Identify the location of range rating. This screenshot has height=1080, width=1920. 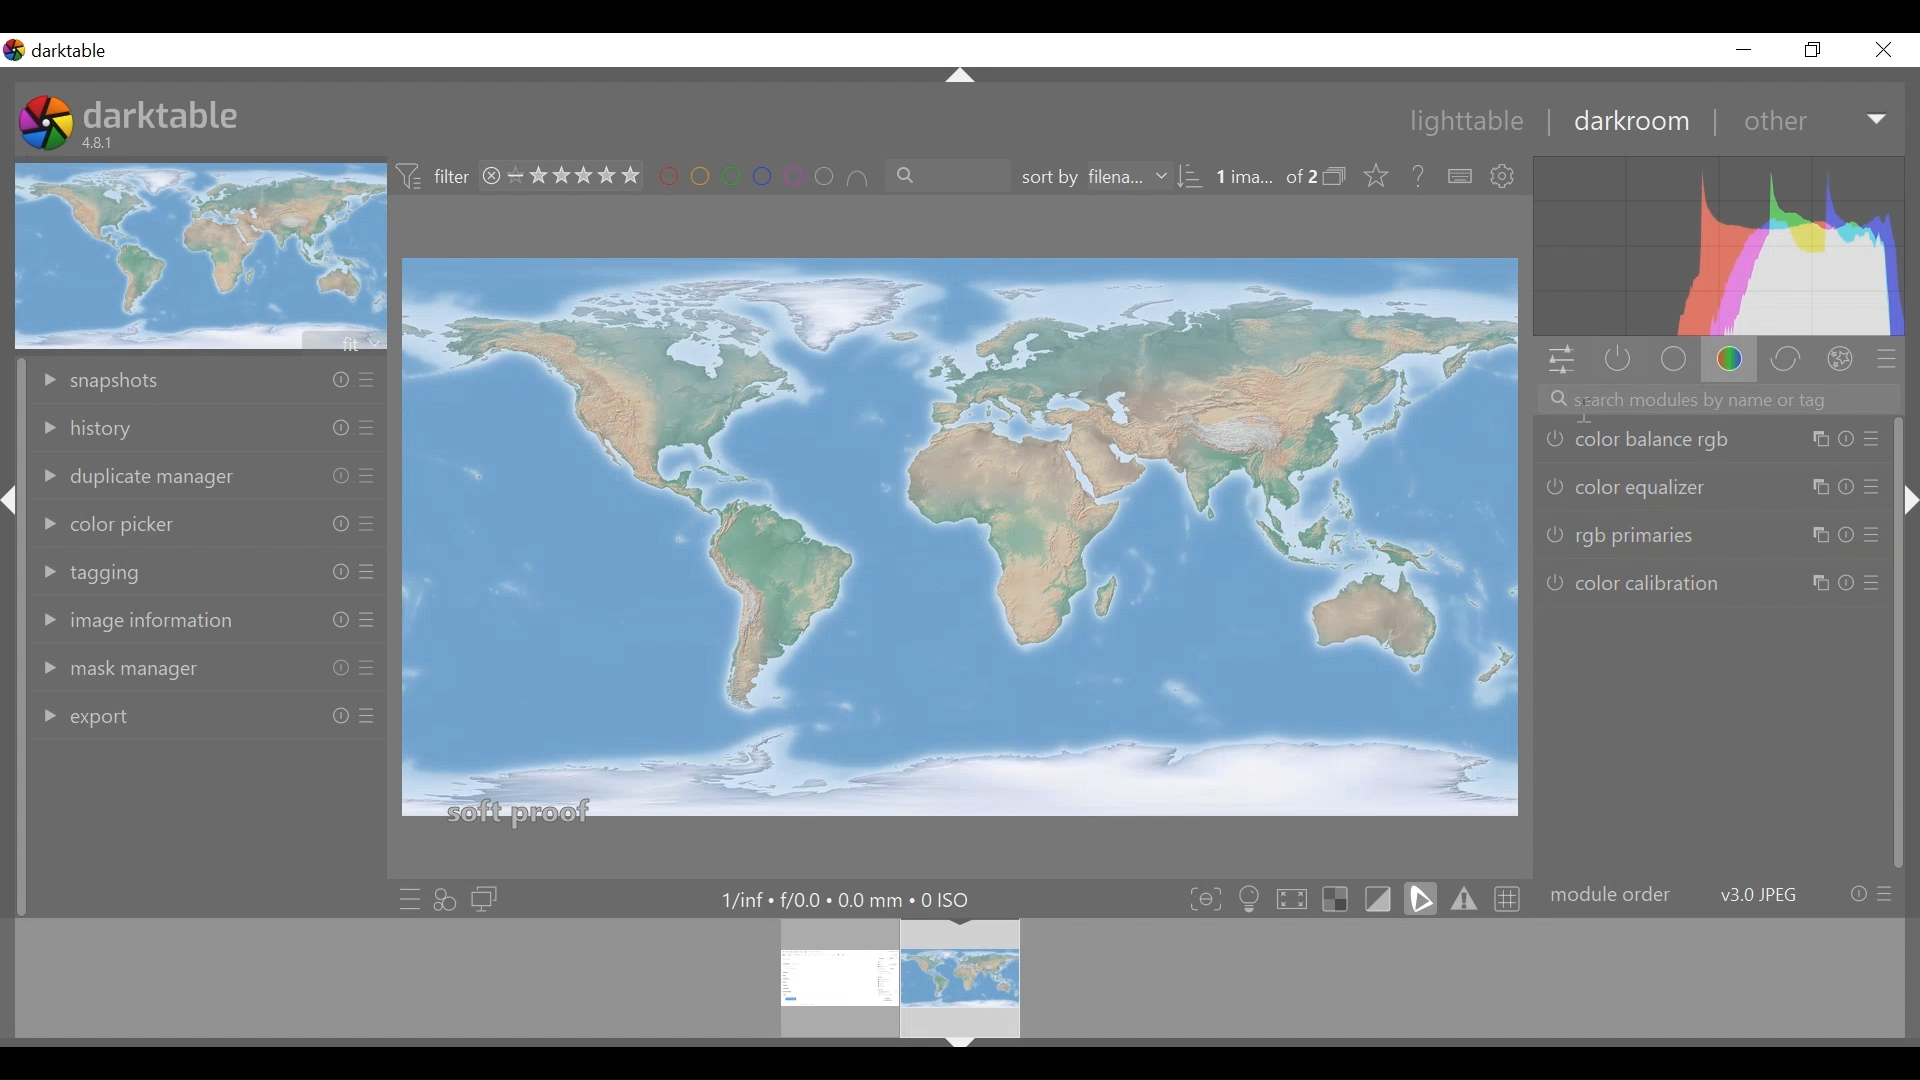
(565, 177).